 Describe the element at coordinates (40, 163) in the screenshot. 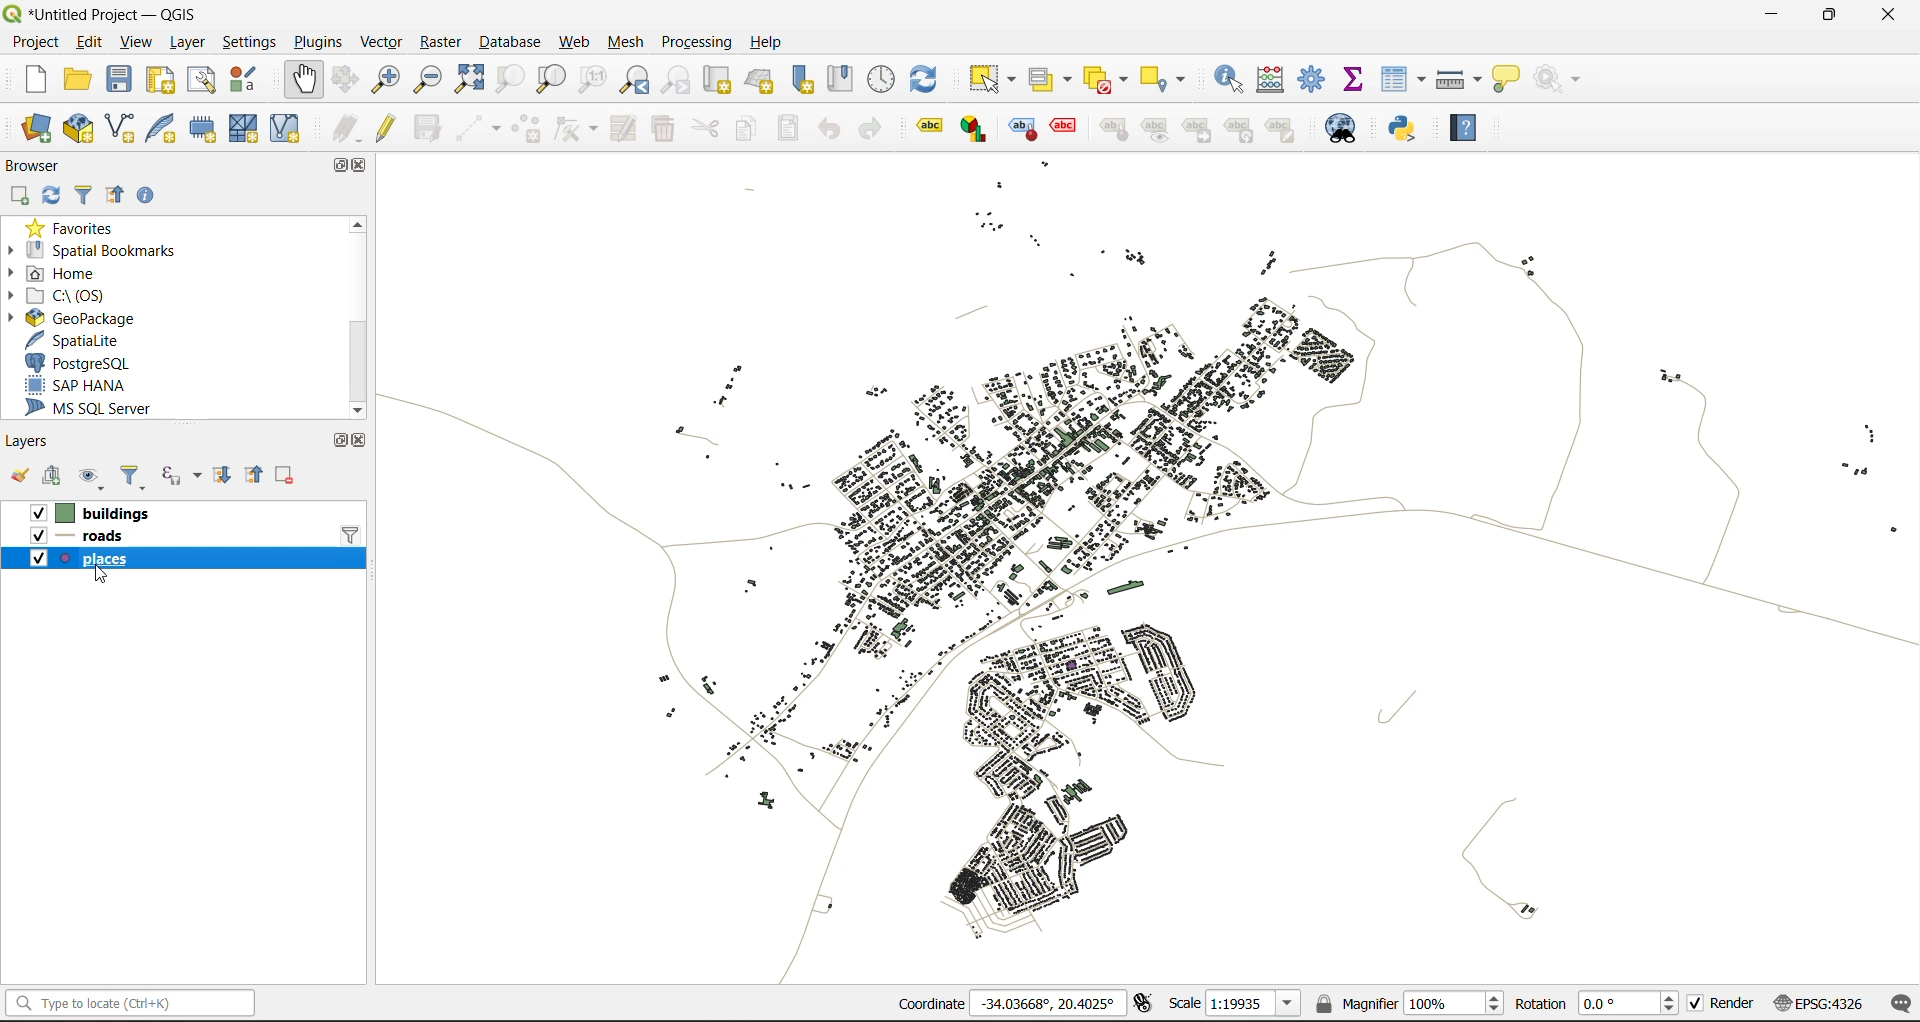

I see `browser` at that location.